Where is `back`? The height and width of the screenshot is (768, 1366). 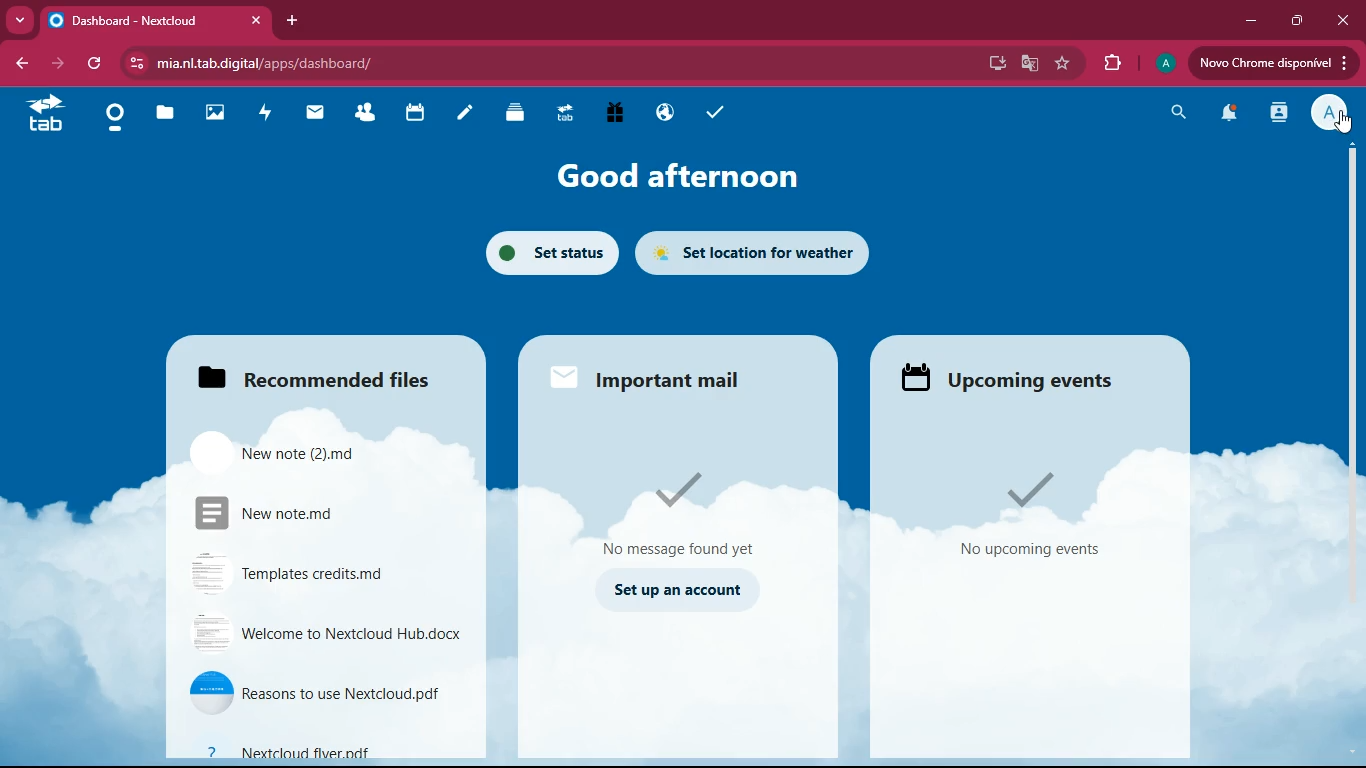
back is located at coordinates (23, 66).